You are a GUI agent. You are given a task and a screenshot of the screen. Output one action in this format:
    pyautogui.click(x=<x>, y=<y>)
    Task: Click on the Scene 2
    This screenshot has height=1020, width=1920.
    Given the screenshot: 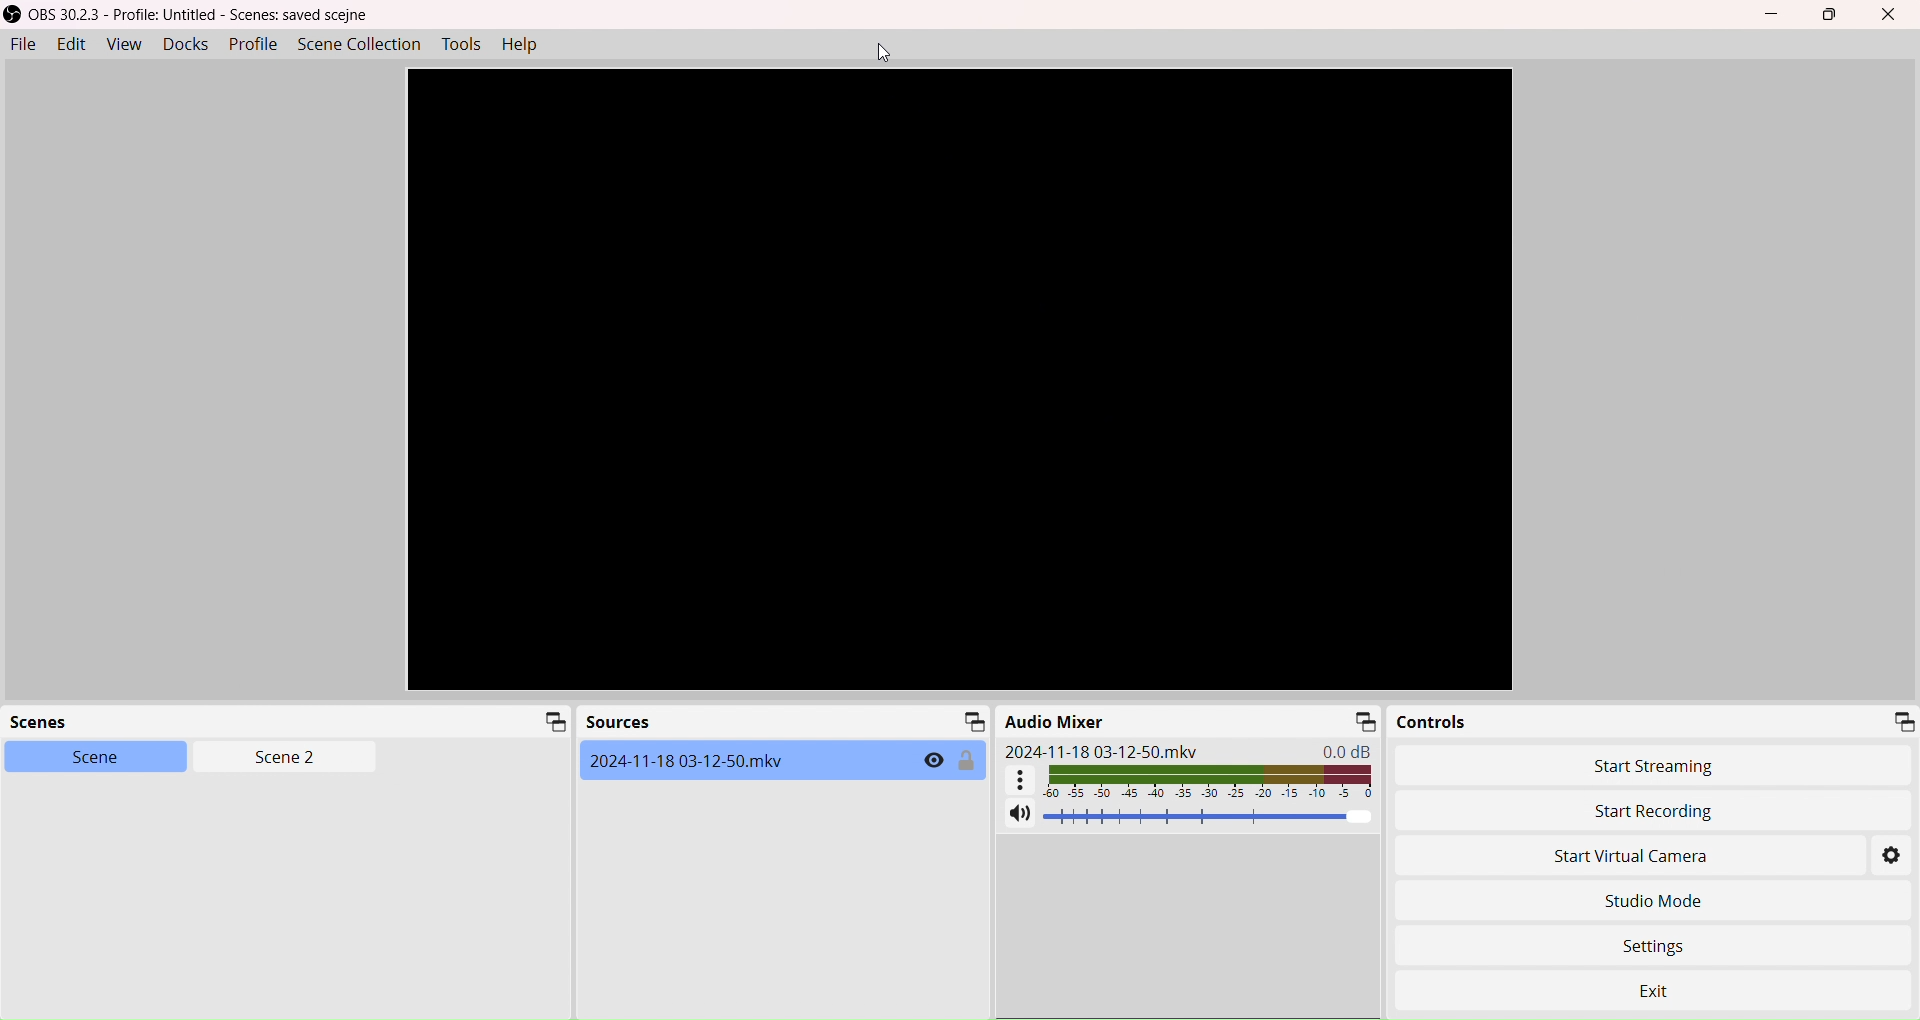 What is the action you would take?
    pyautogui.click(x=276, y=758)
    